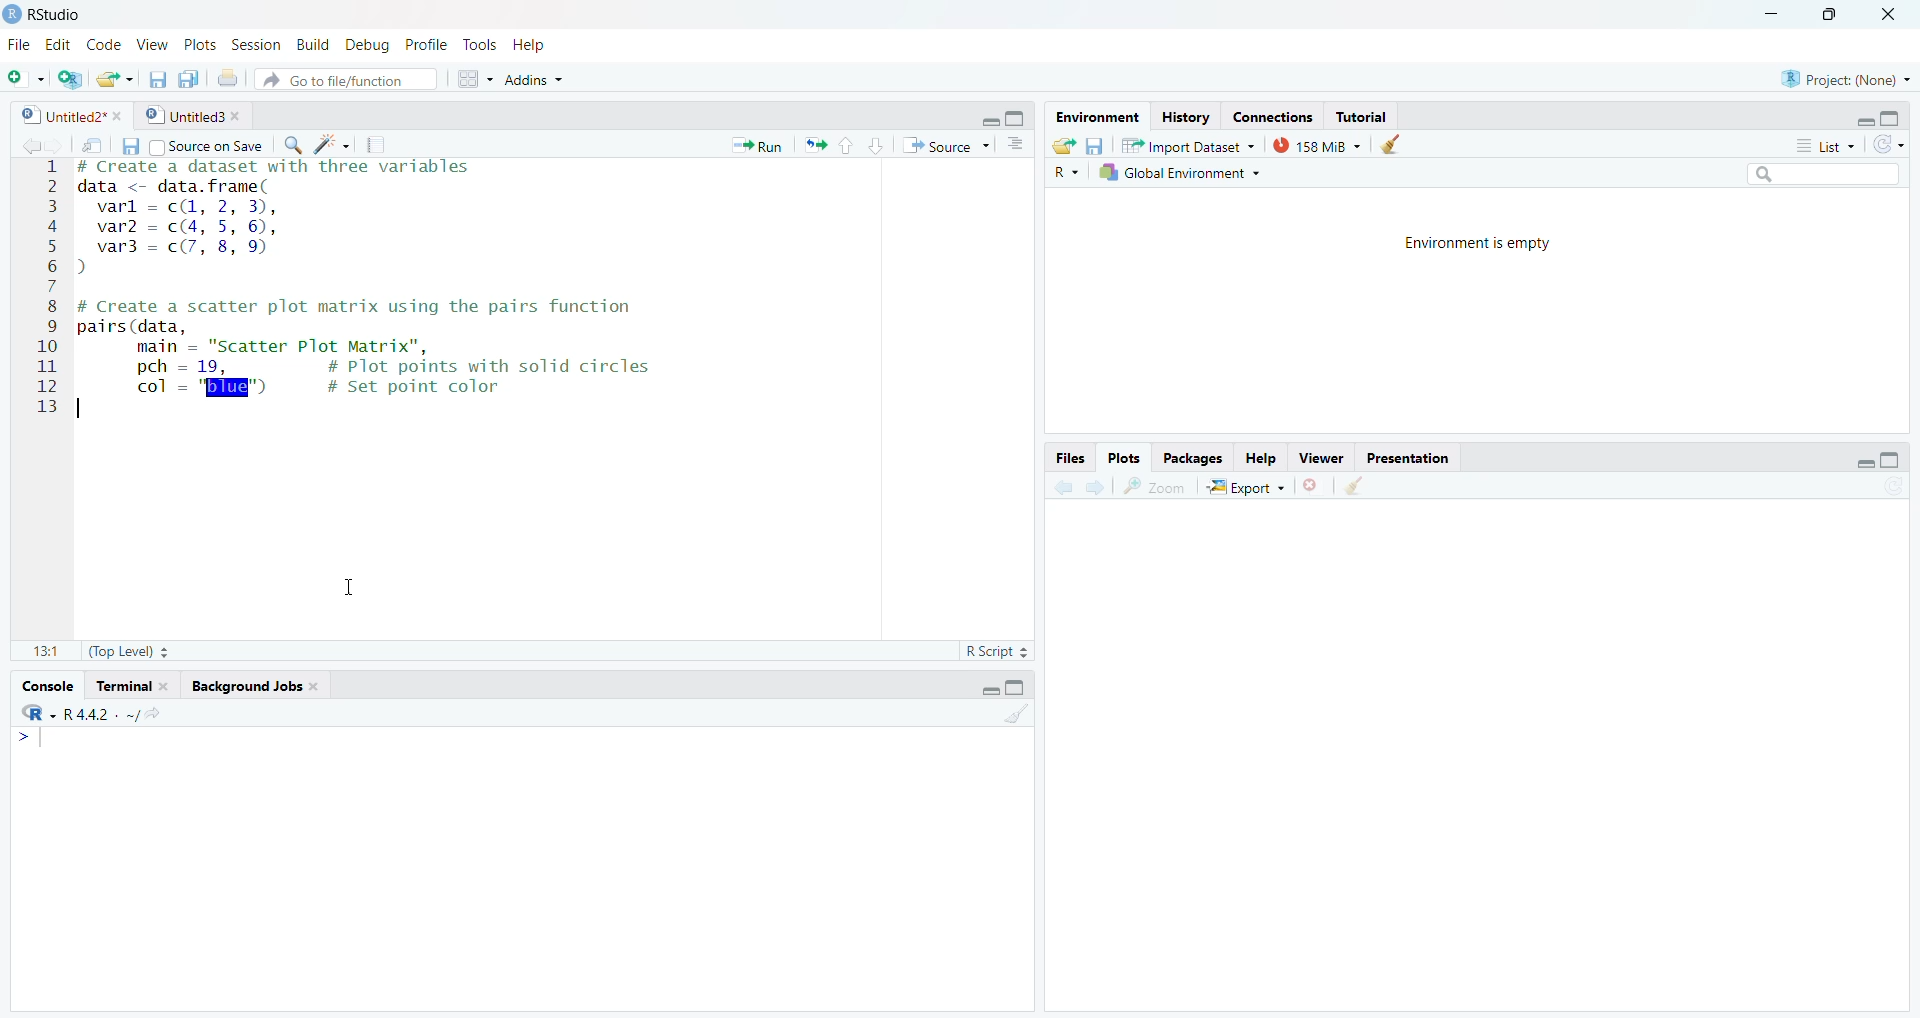 The image size is (1920, 1018). What do you see at coordinates (32, 713) in the screenshot?
I see `R` at bounding box center [32, 713].